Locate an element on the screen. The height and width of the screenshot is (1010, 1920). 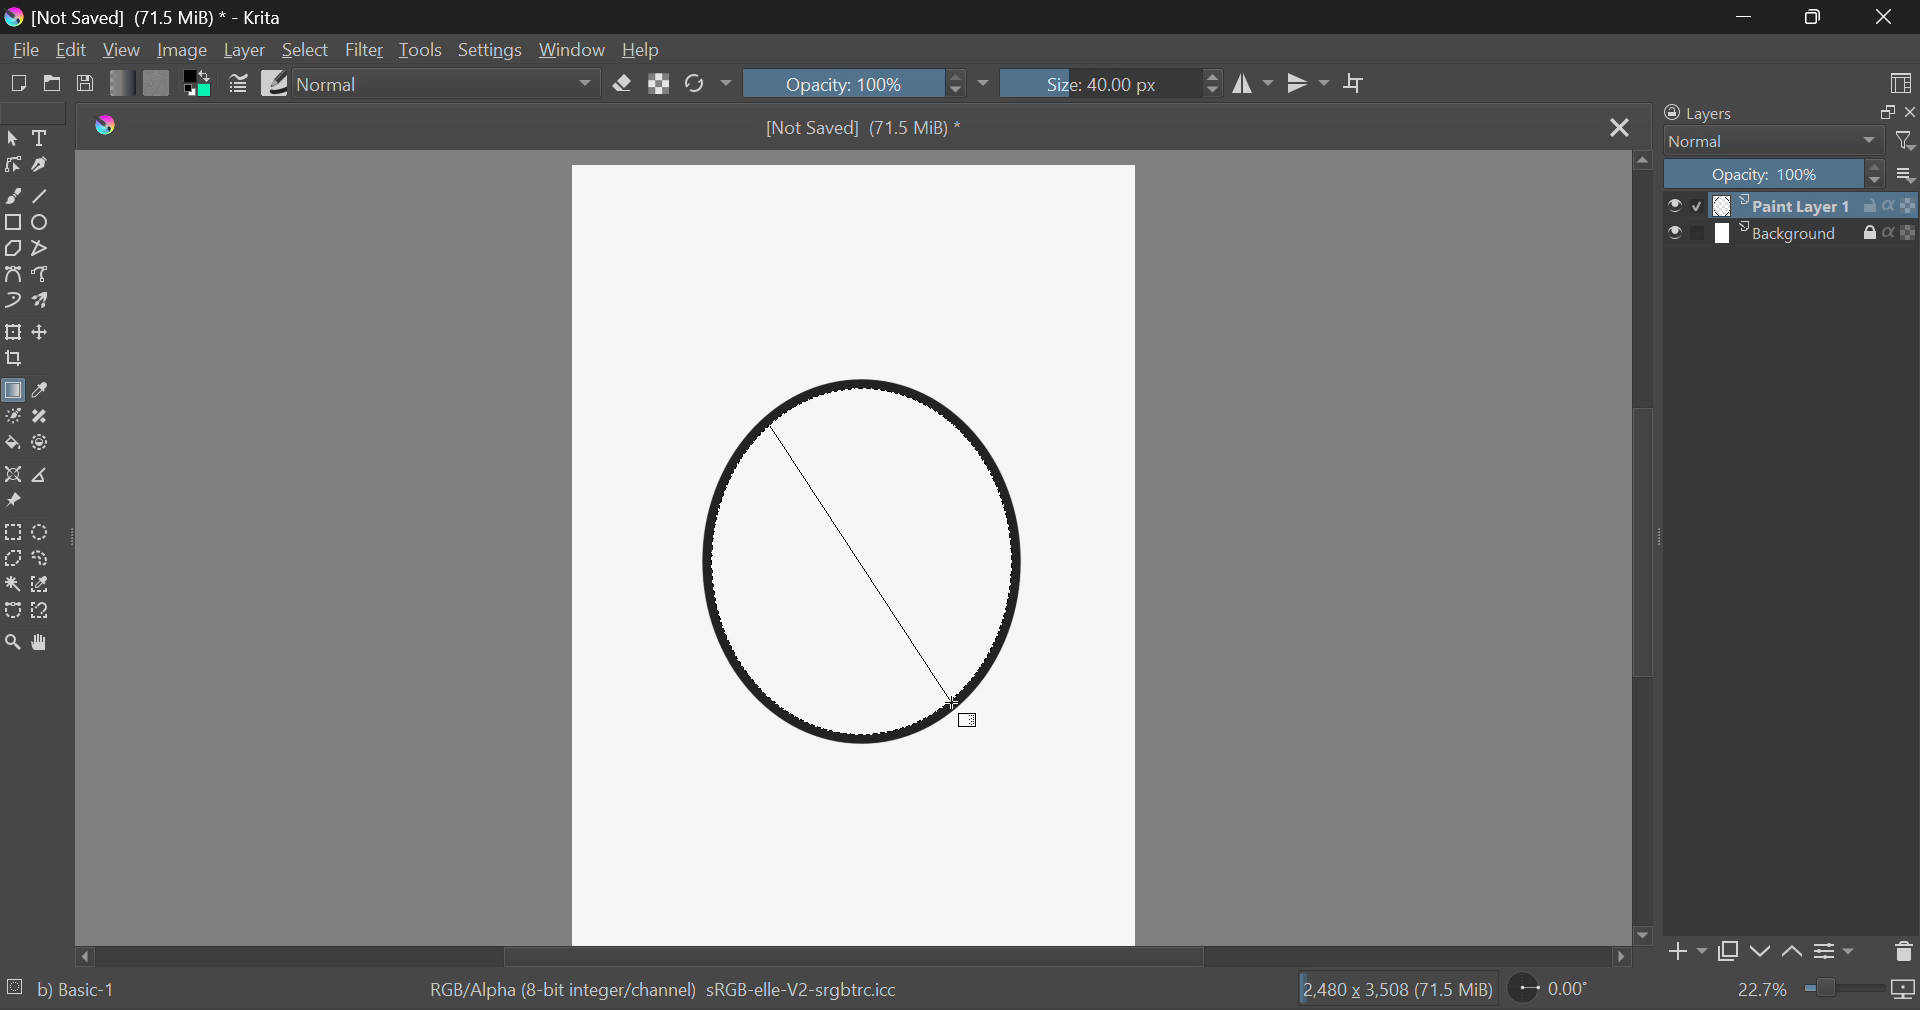
Reference Images is located at coordinates (13, 503).